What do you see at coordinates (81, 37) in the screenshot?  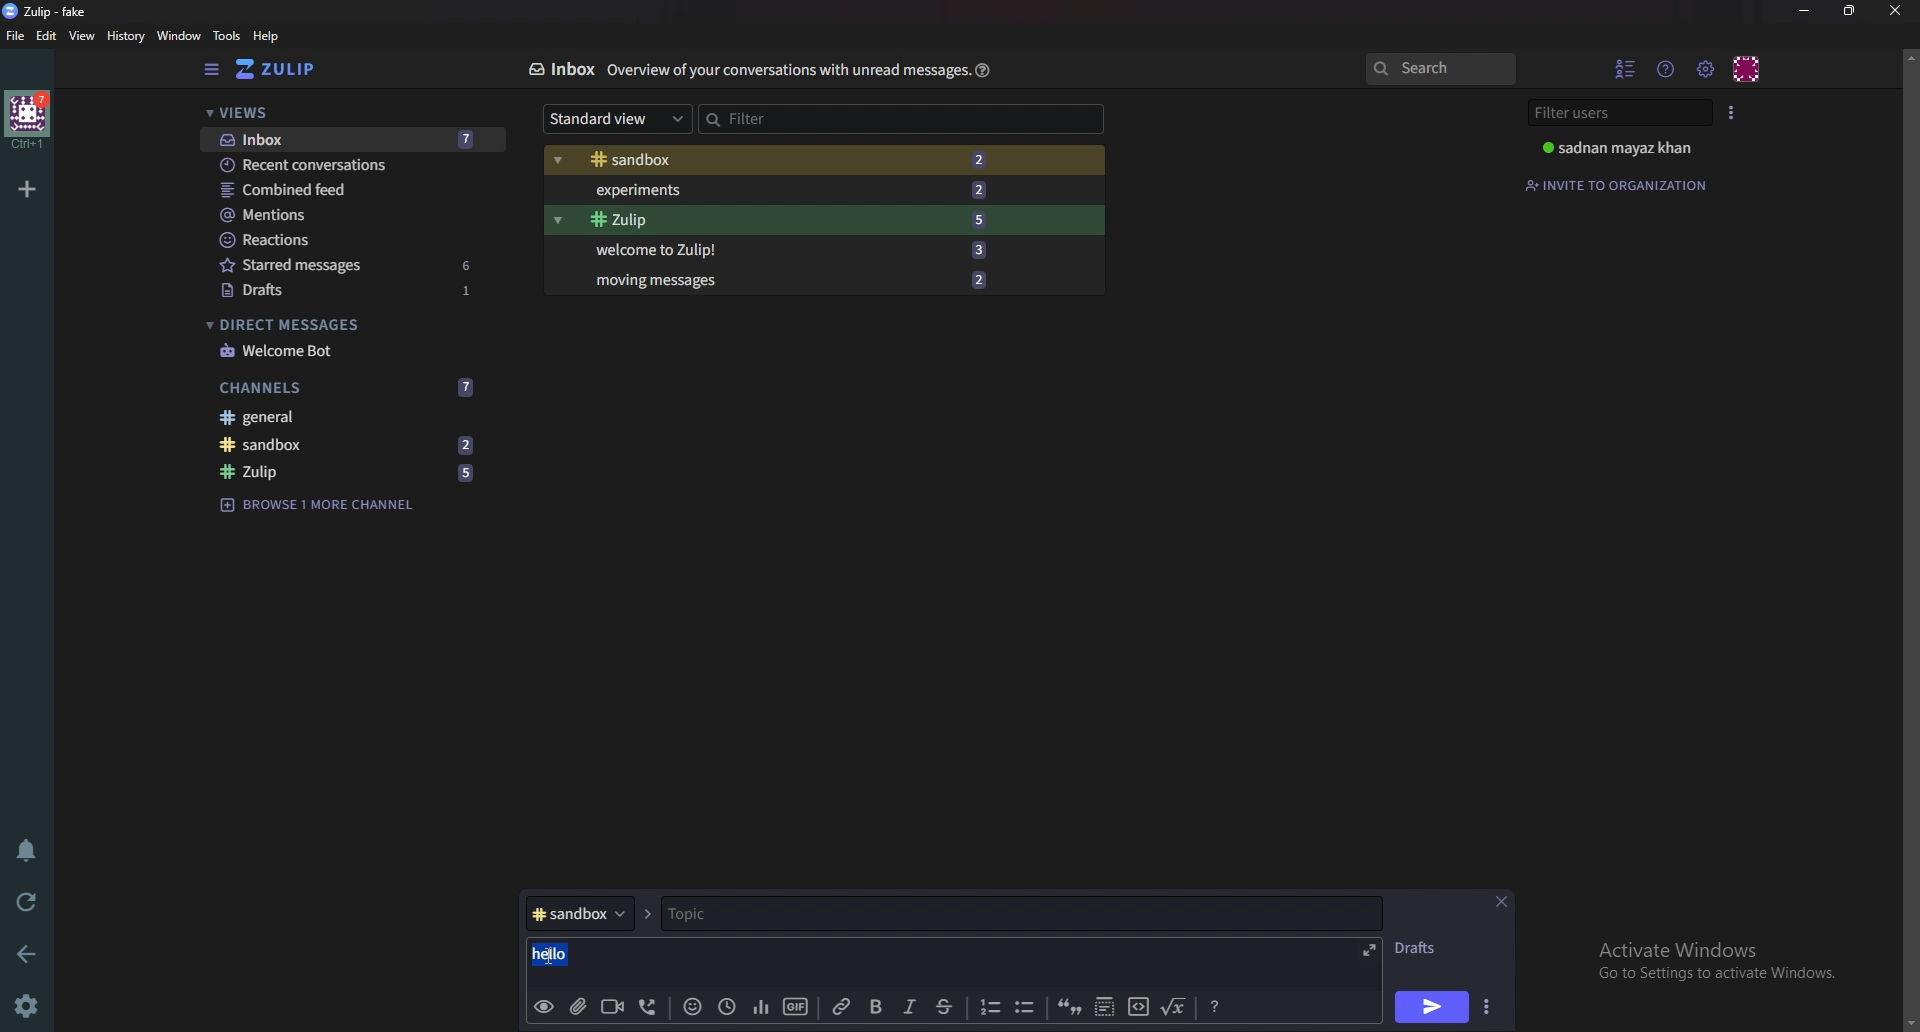 I see `View` at bounding box center [81, 37].